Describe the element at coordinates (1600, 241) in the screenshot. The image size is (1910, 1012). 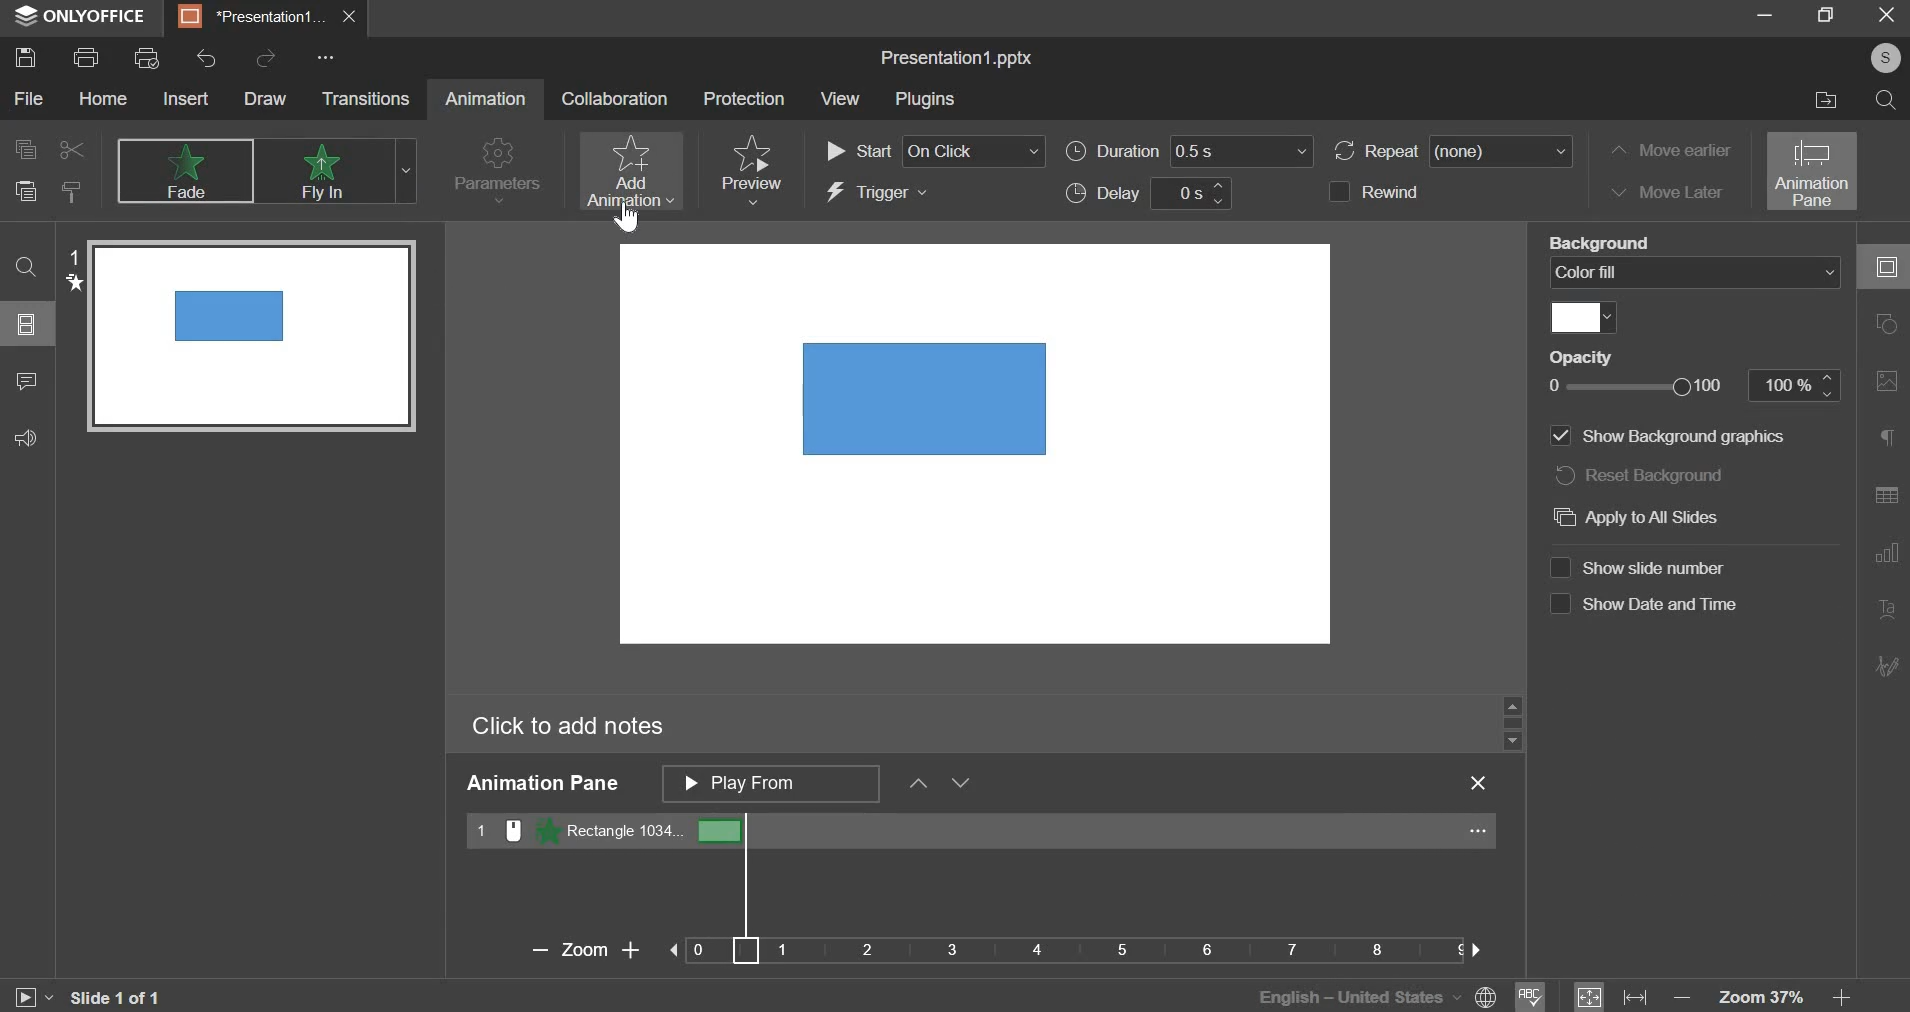
I see `Fill` at that location.